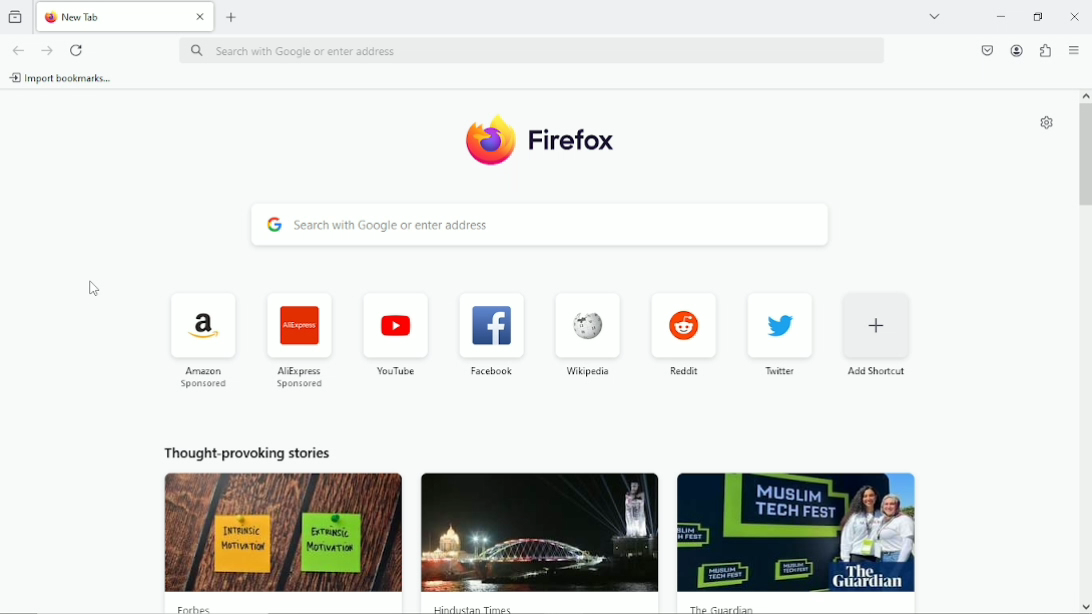 This screenshot has height=614, width=1092. What do you see at coordinates (1044, 123) in the screenshot?
I see `Customize new tab` at bounding box center [1044, 123].